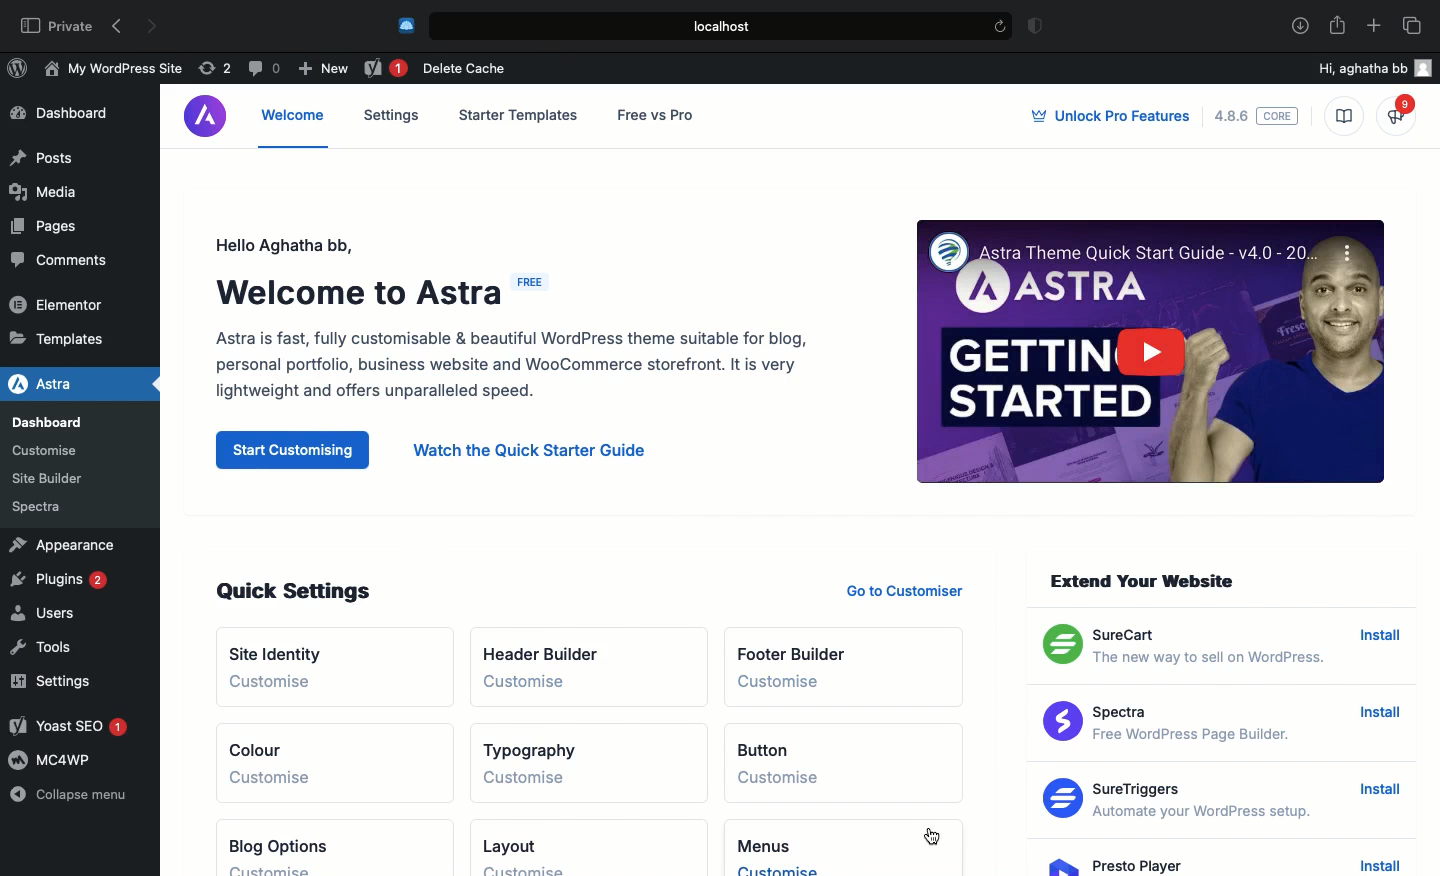  What do you see at coordinates (204, 117) in the screenshot?
I see `Astra` at bounding box center [204, 117].